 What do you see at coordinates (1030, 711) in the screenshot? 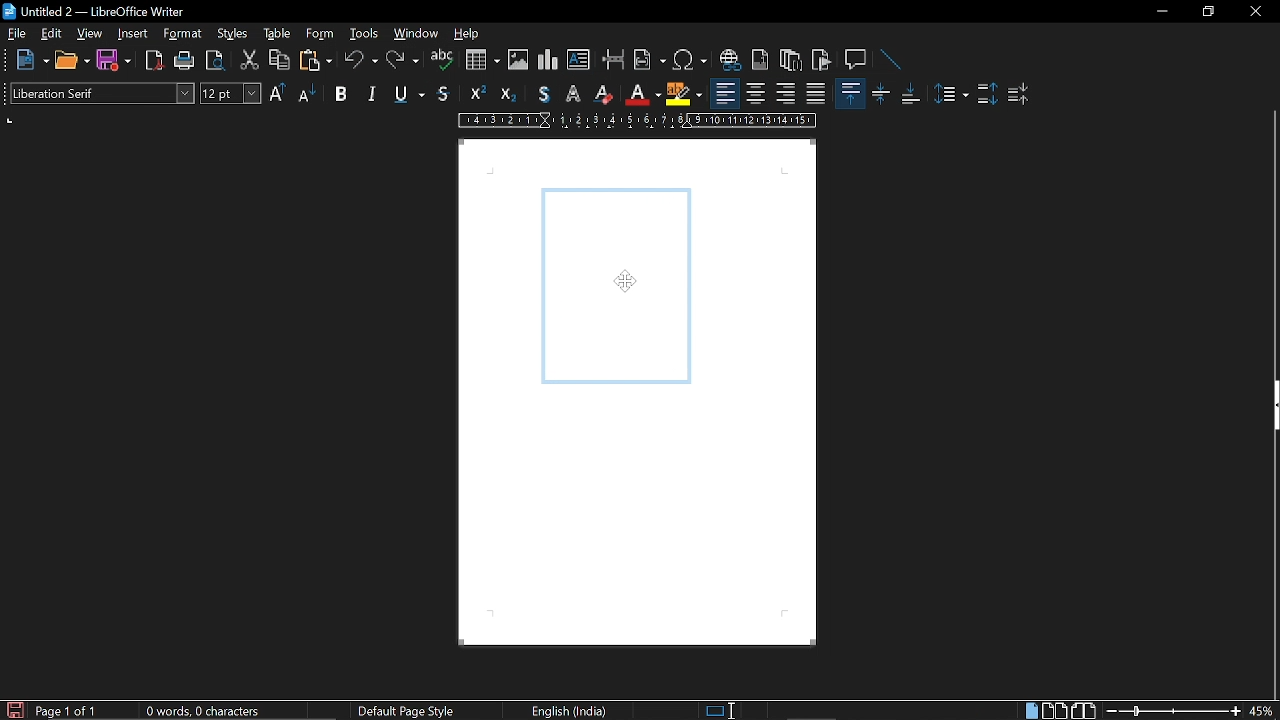
I see `single page view` at bounding box center [1030, 711].